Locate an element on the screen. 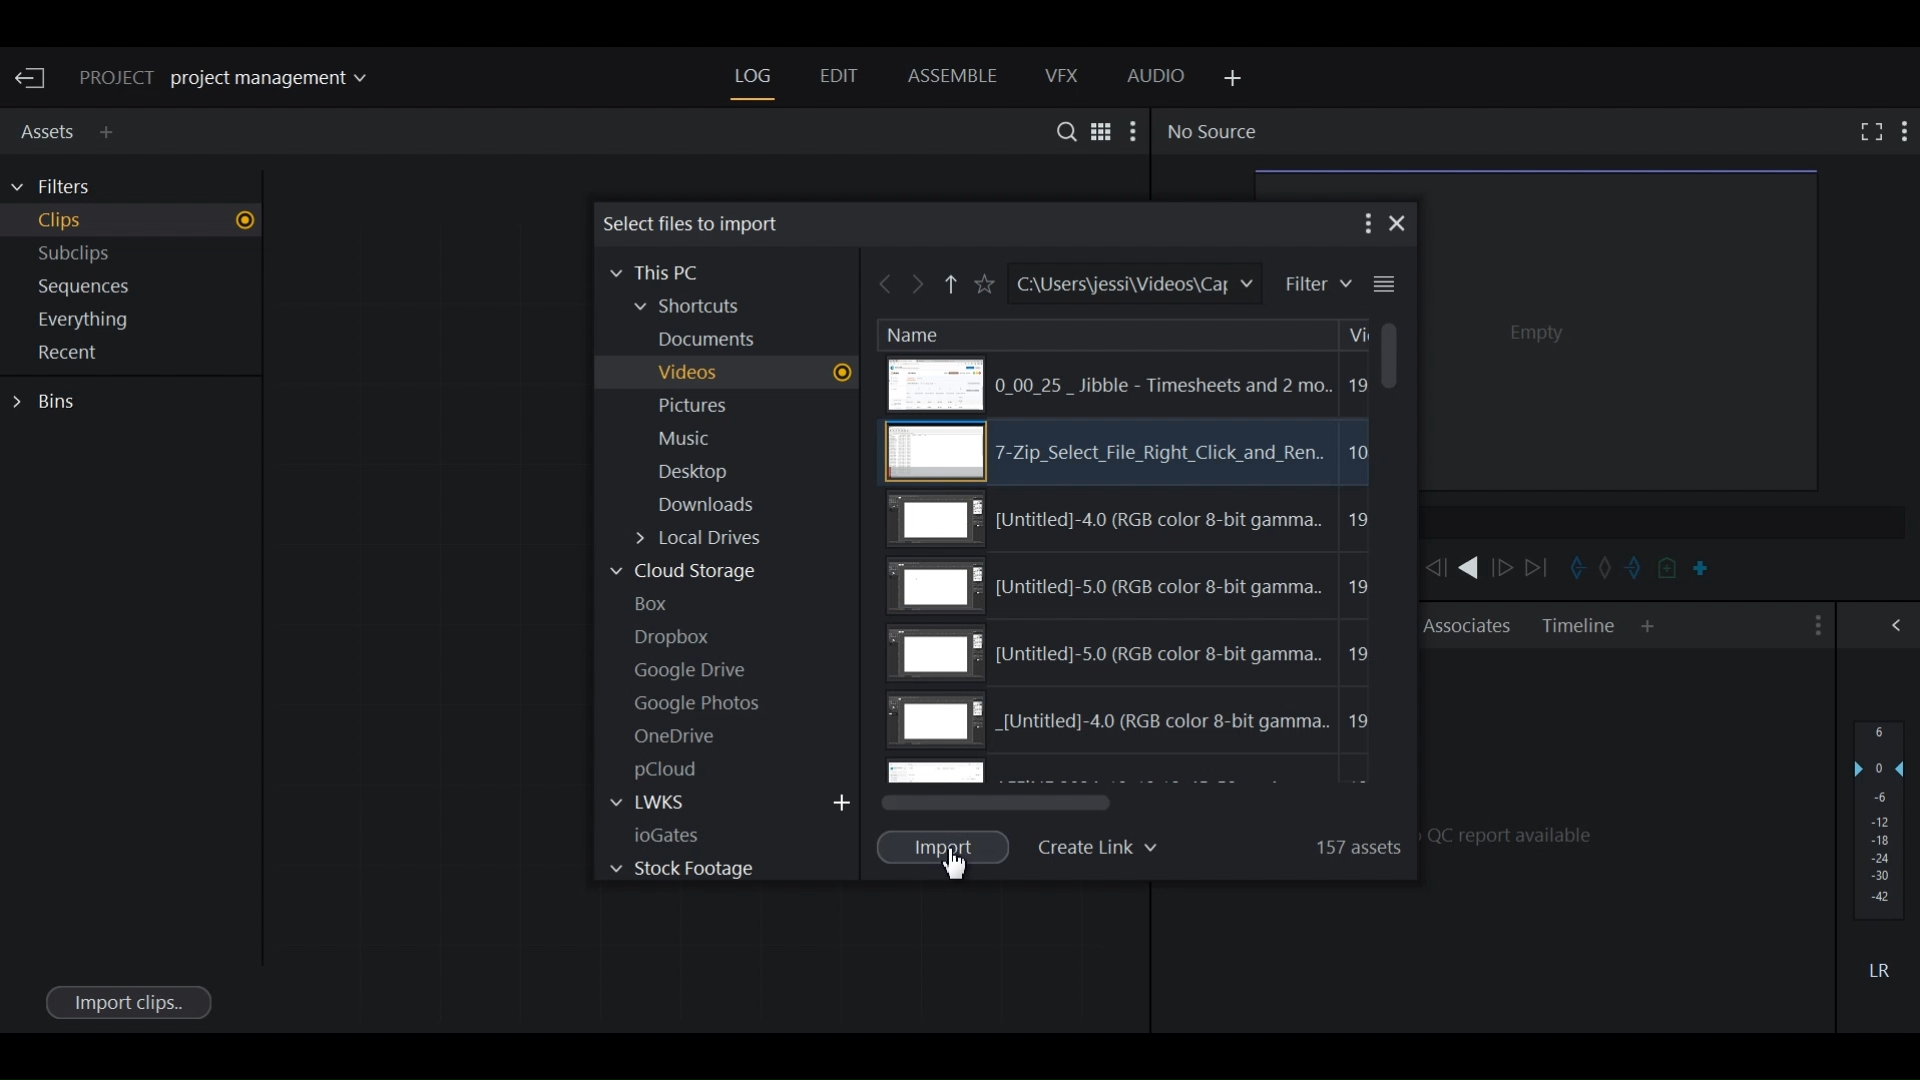 The width and height of the screenshot is (1920, 1080). Click to go backward is located at coordinates (886, 287).